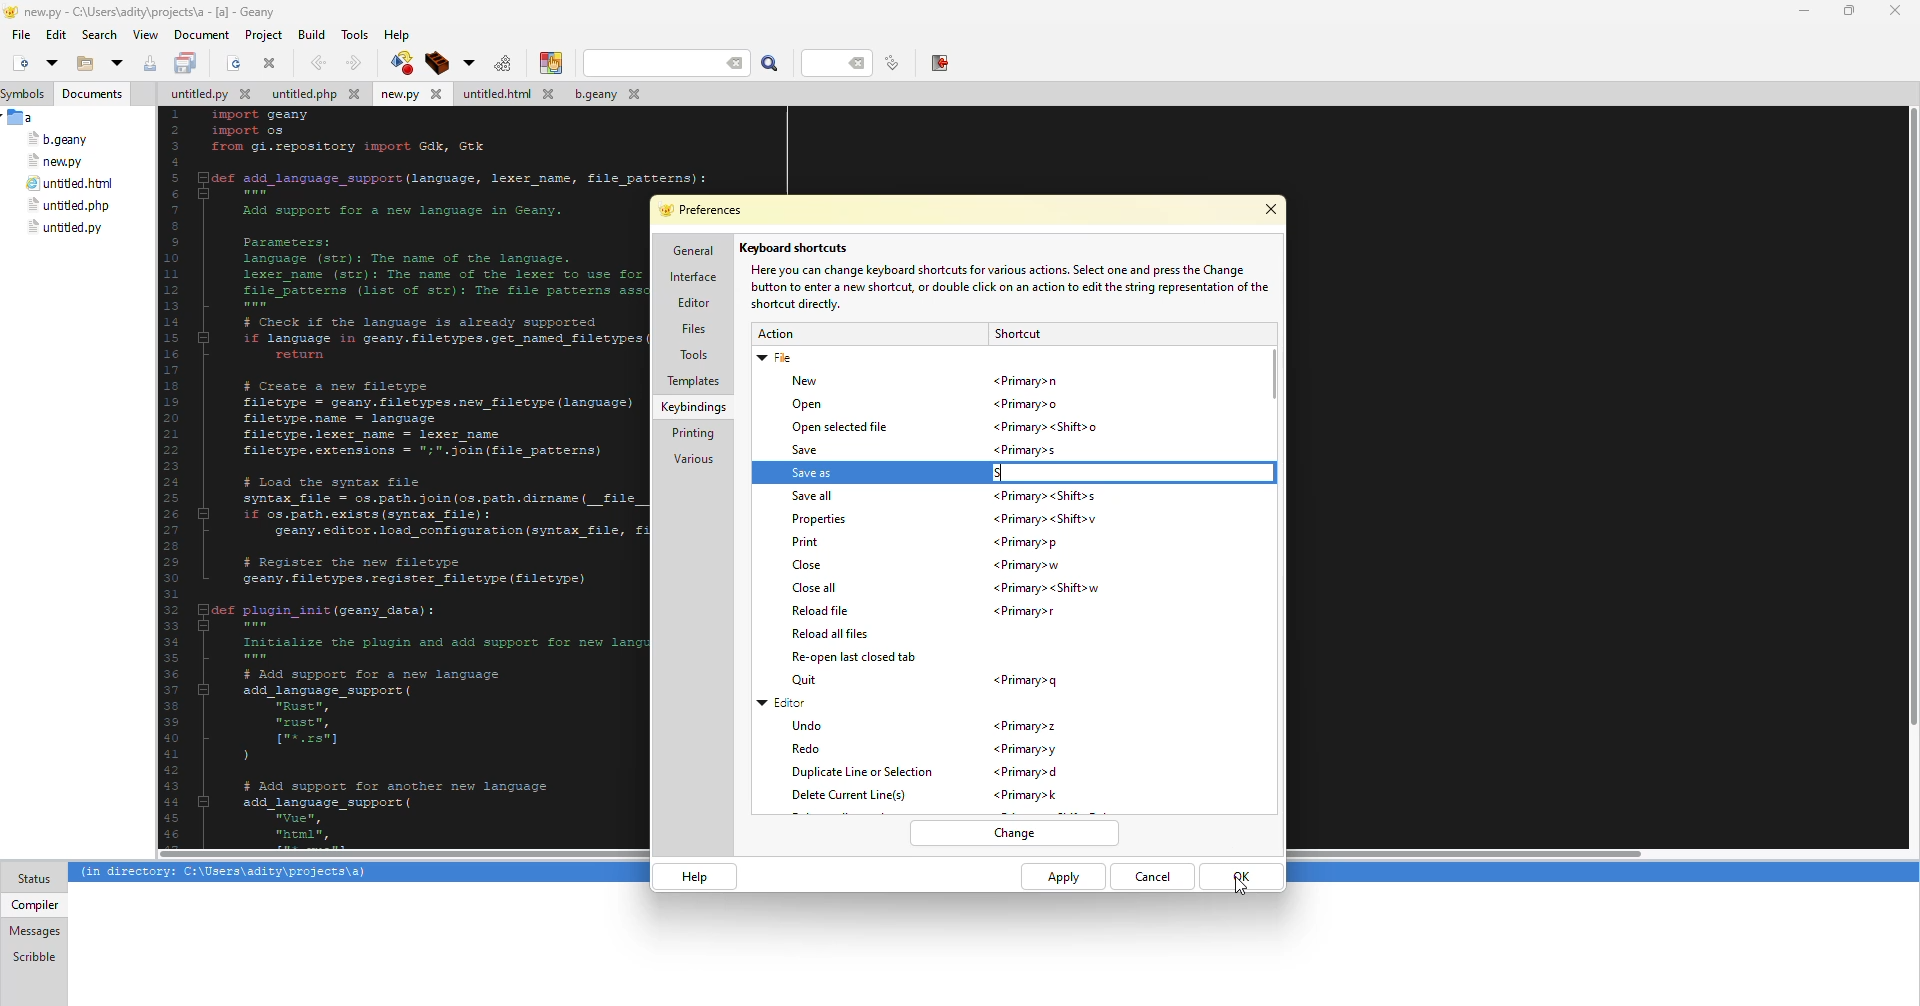  What do you see at coordinates (315, 96) in the screenshot?
I see `file` at bounding box center [315, 96].